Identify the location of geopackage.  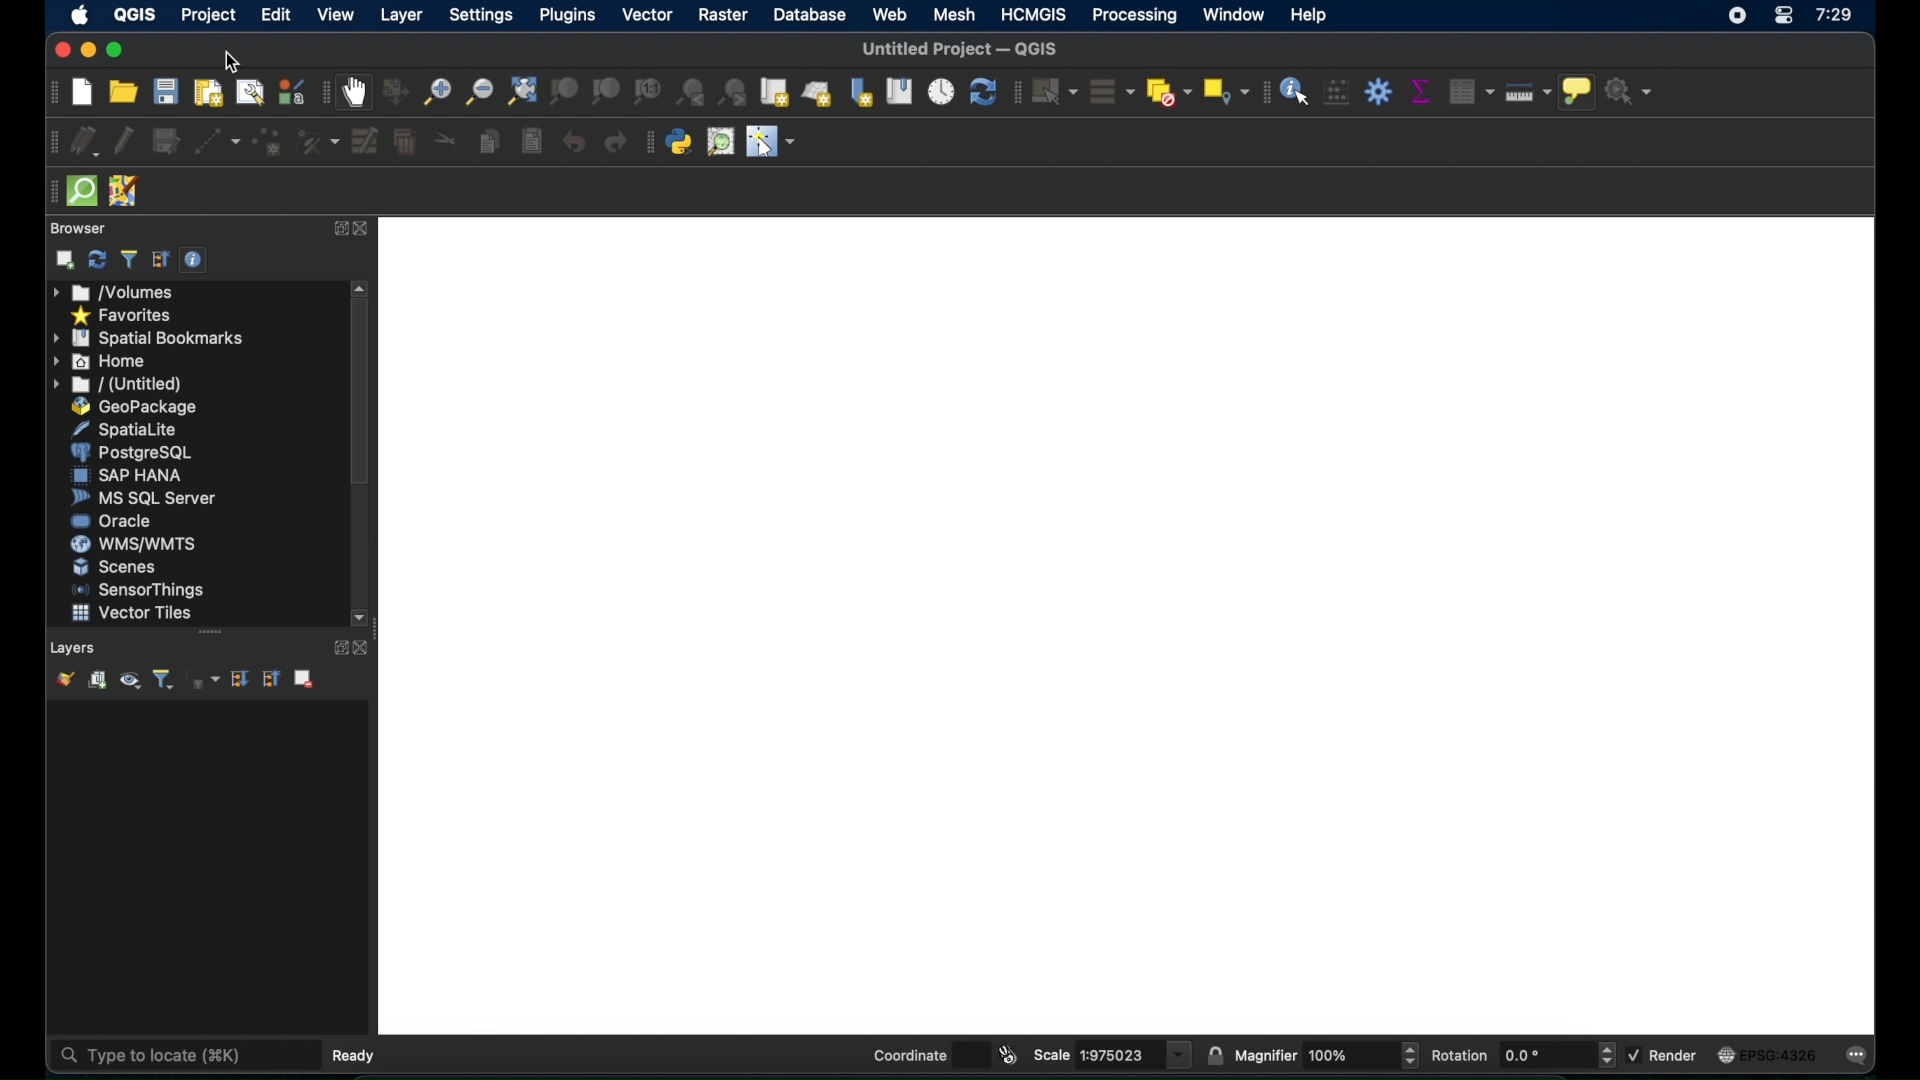
(139, 407).